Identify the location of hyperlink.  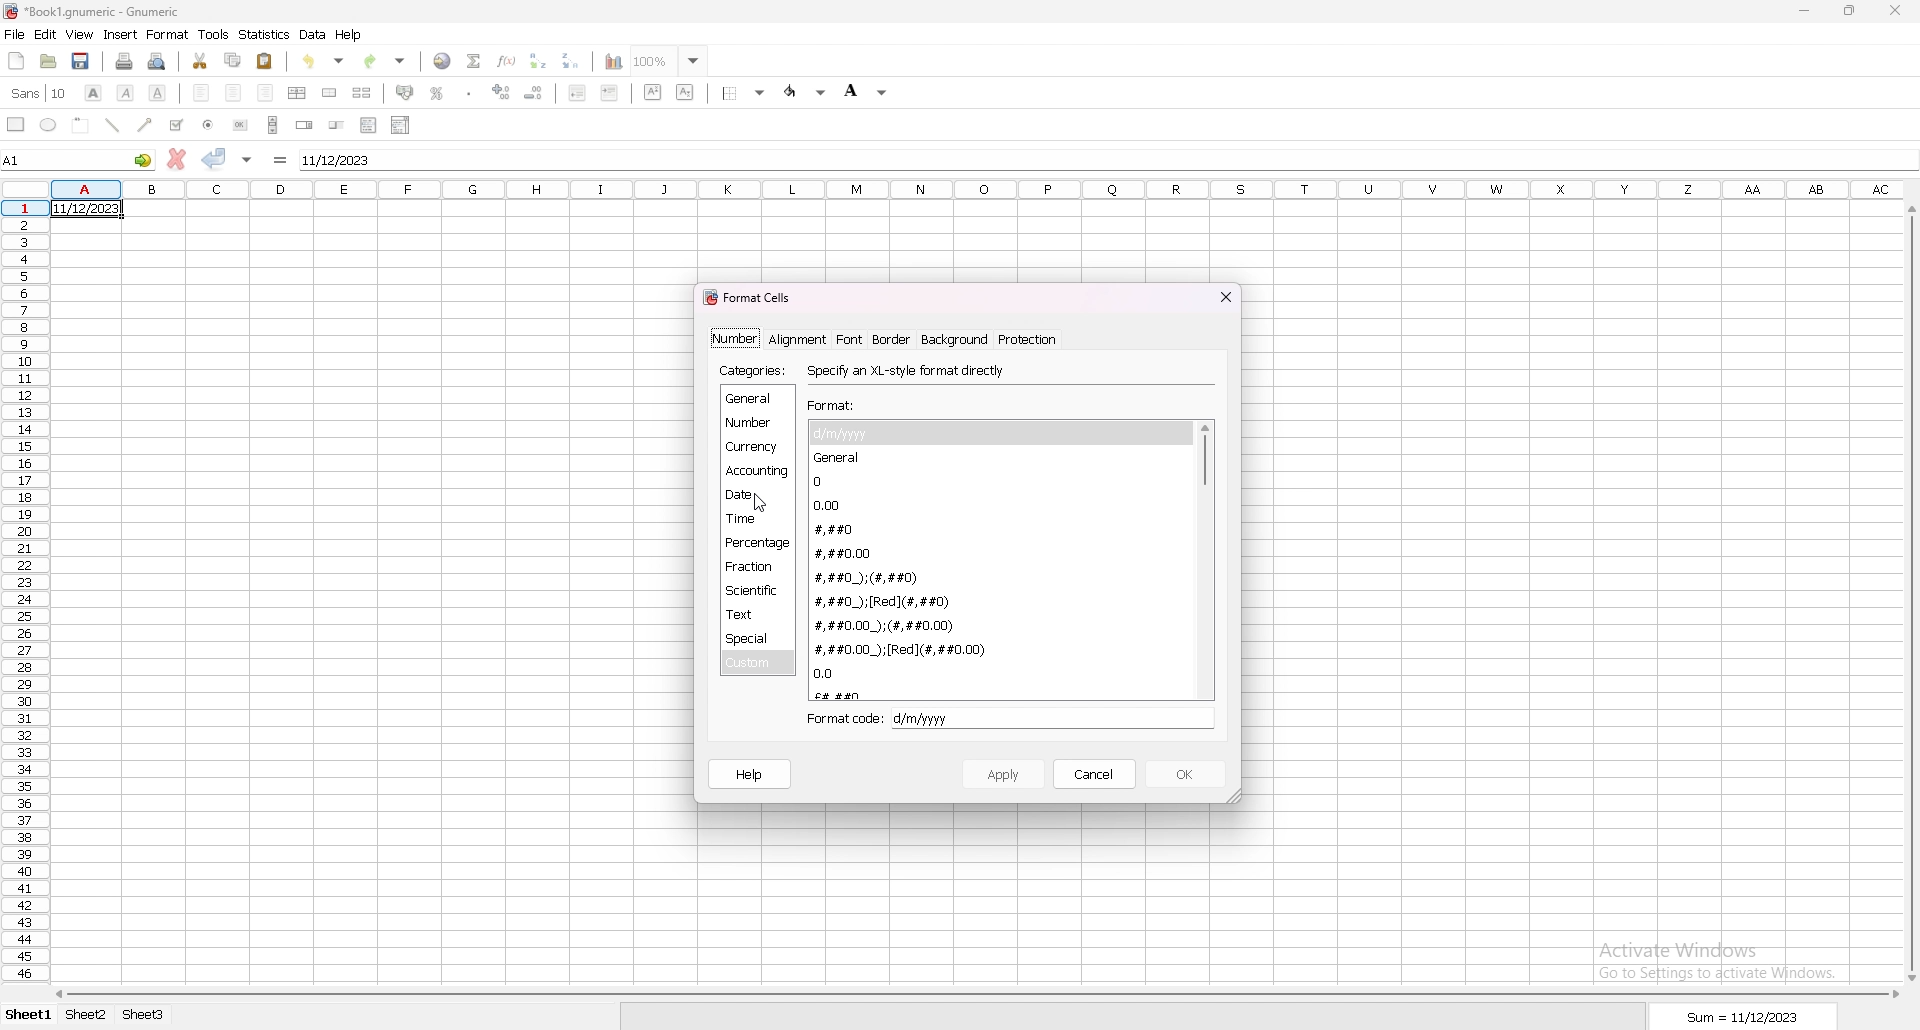
(443, 61).